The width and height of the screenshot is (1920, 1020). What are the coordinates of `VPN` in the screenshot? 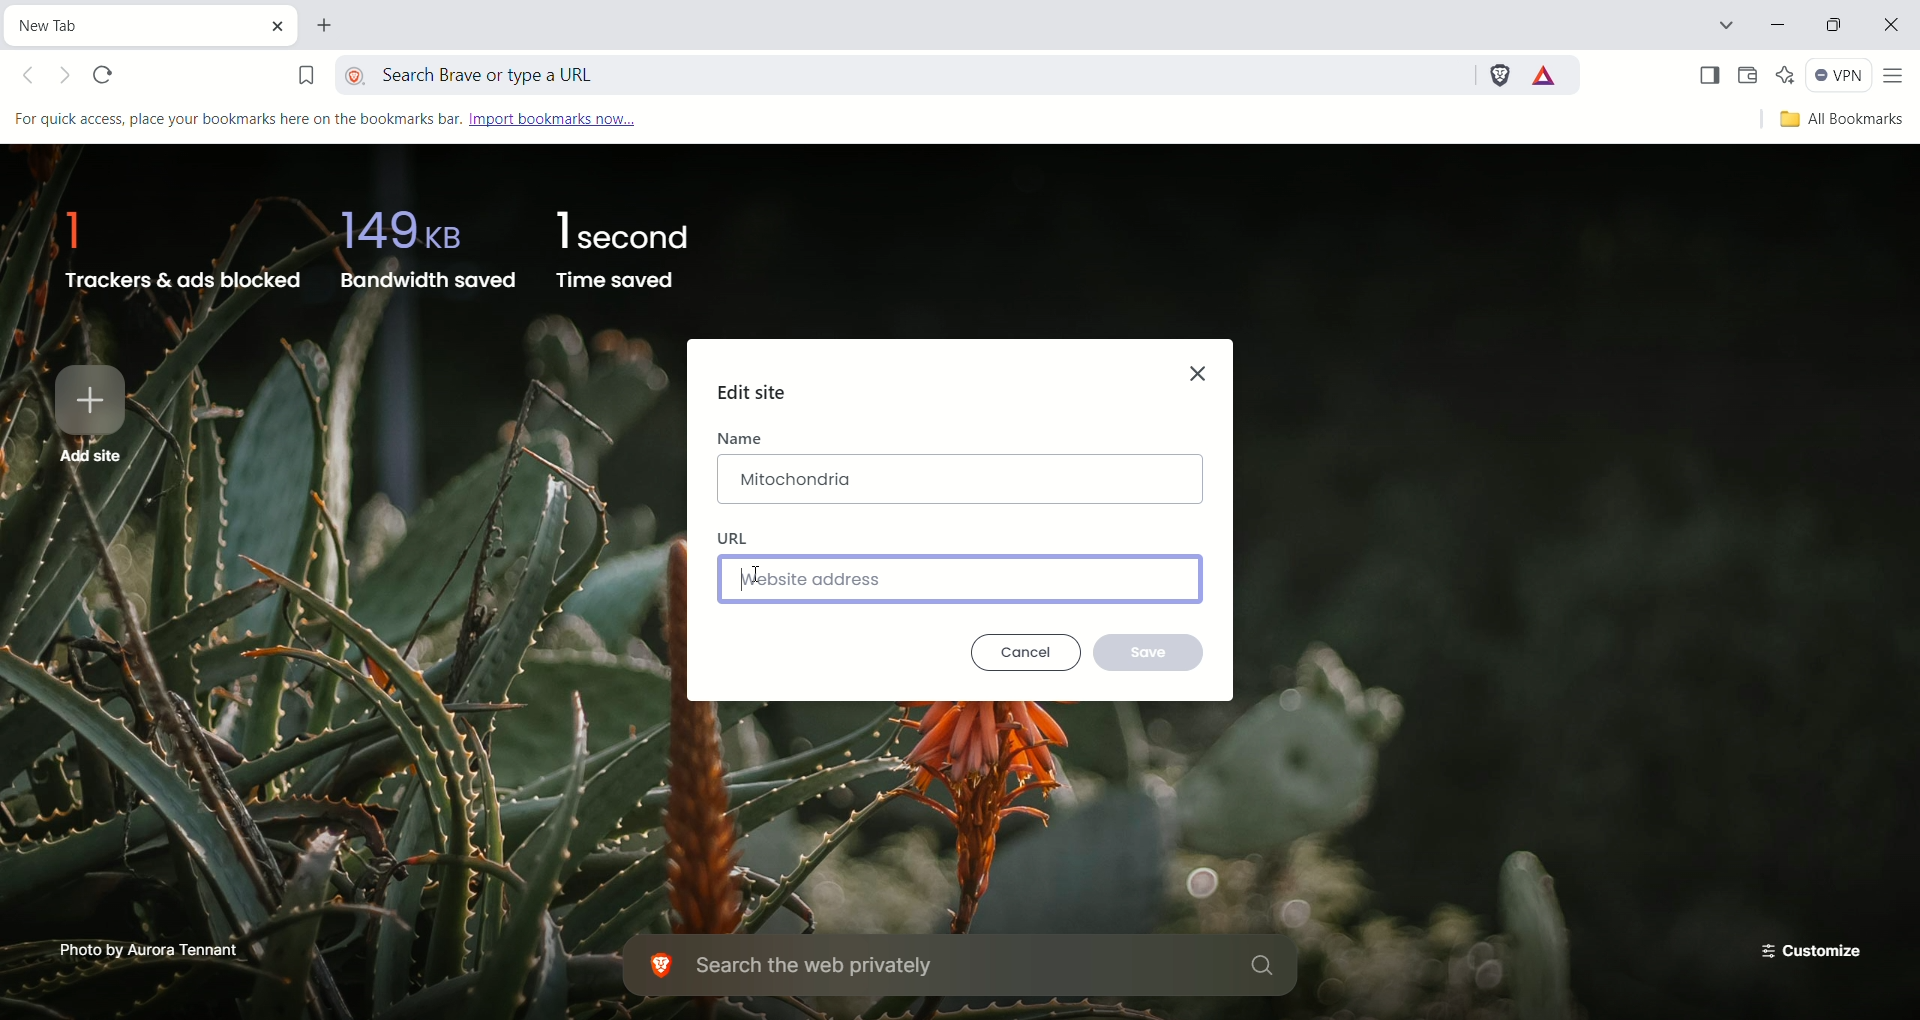 It's located at (1839, 77).